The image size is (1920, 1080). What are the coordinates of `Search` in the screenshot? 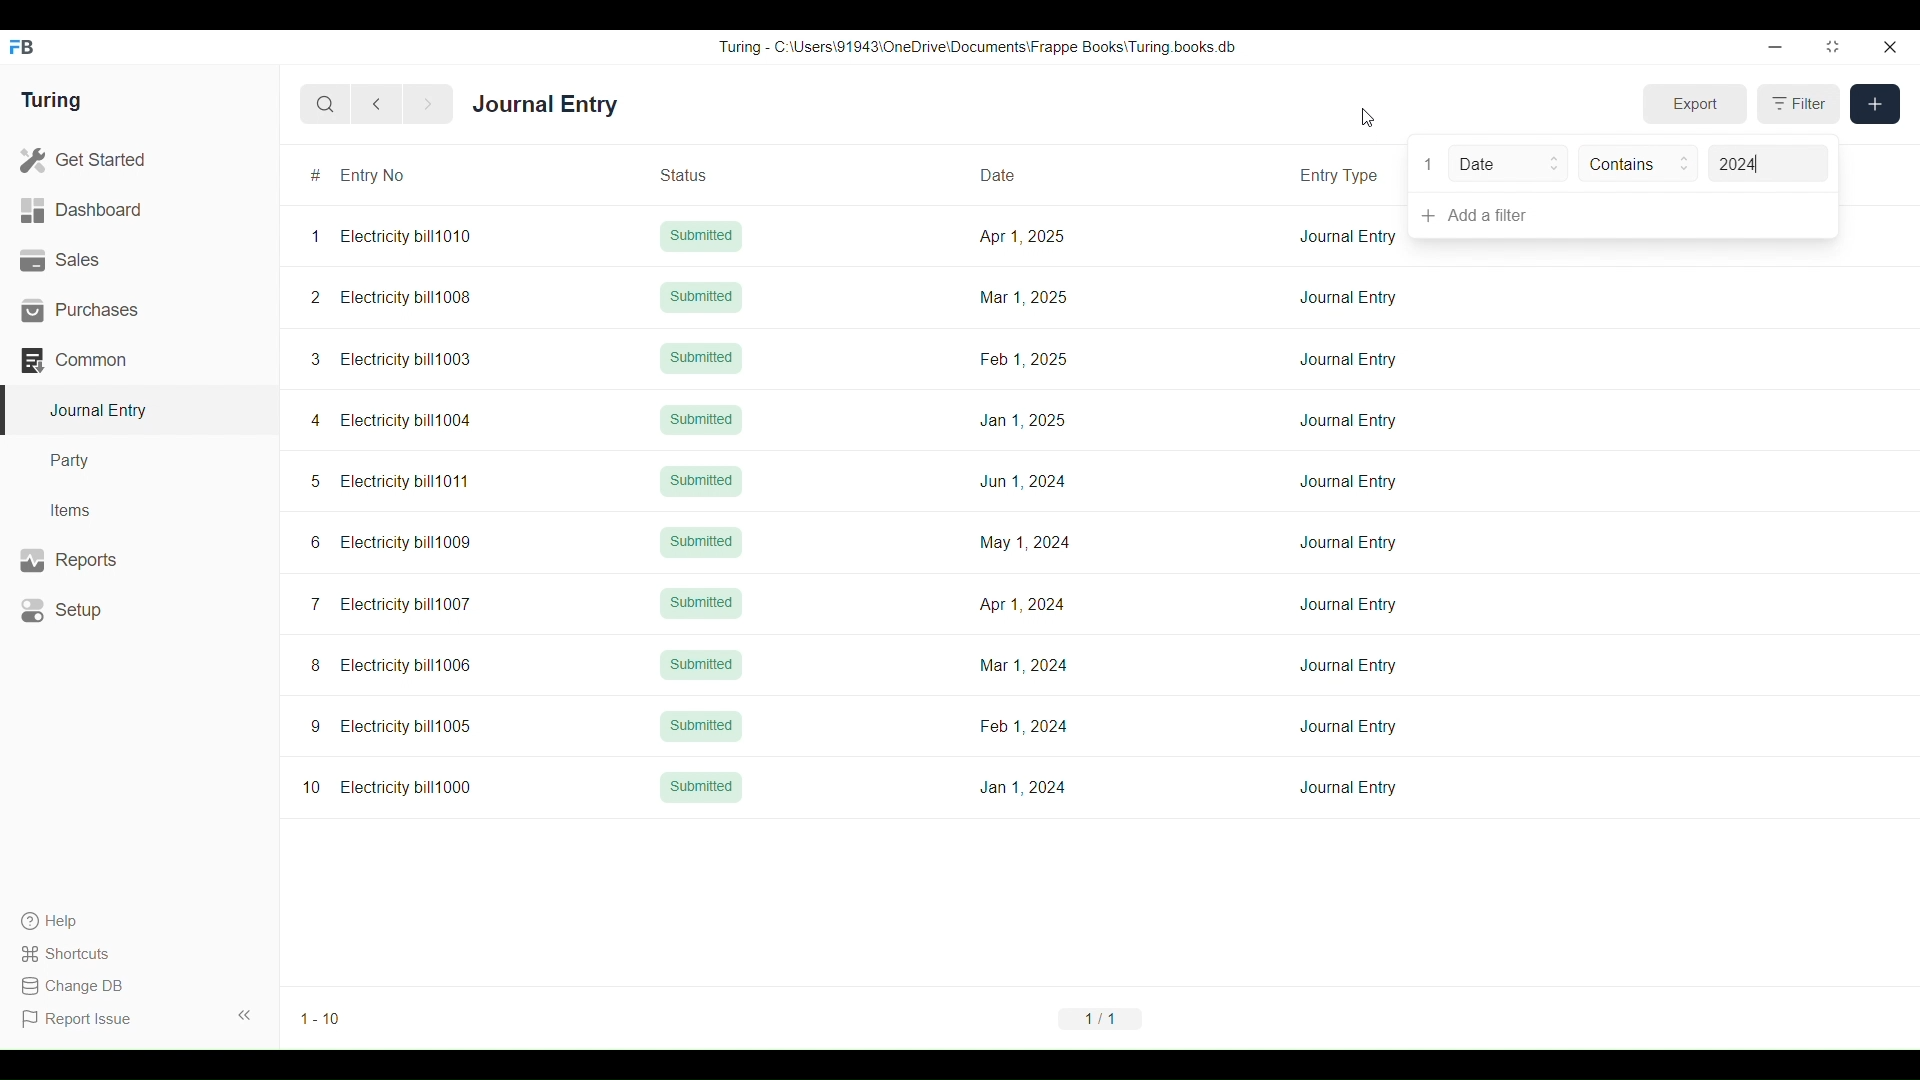 It's located at (325, 105).